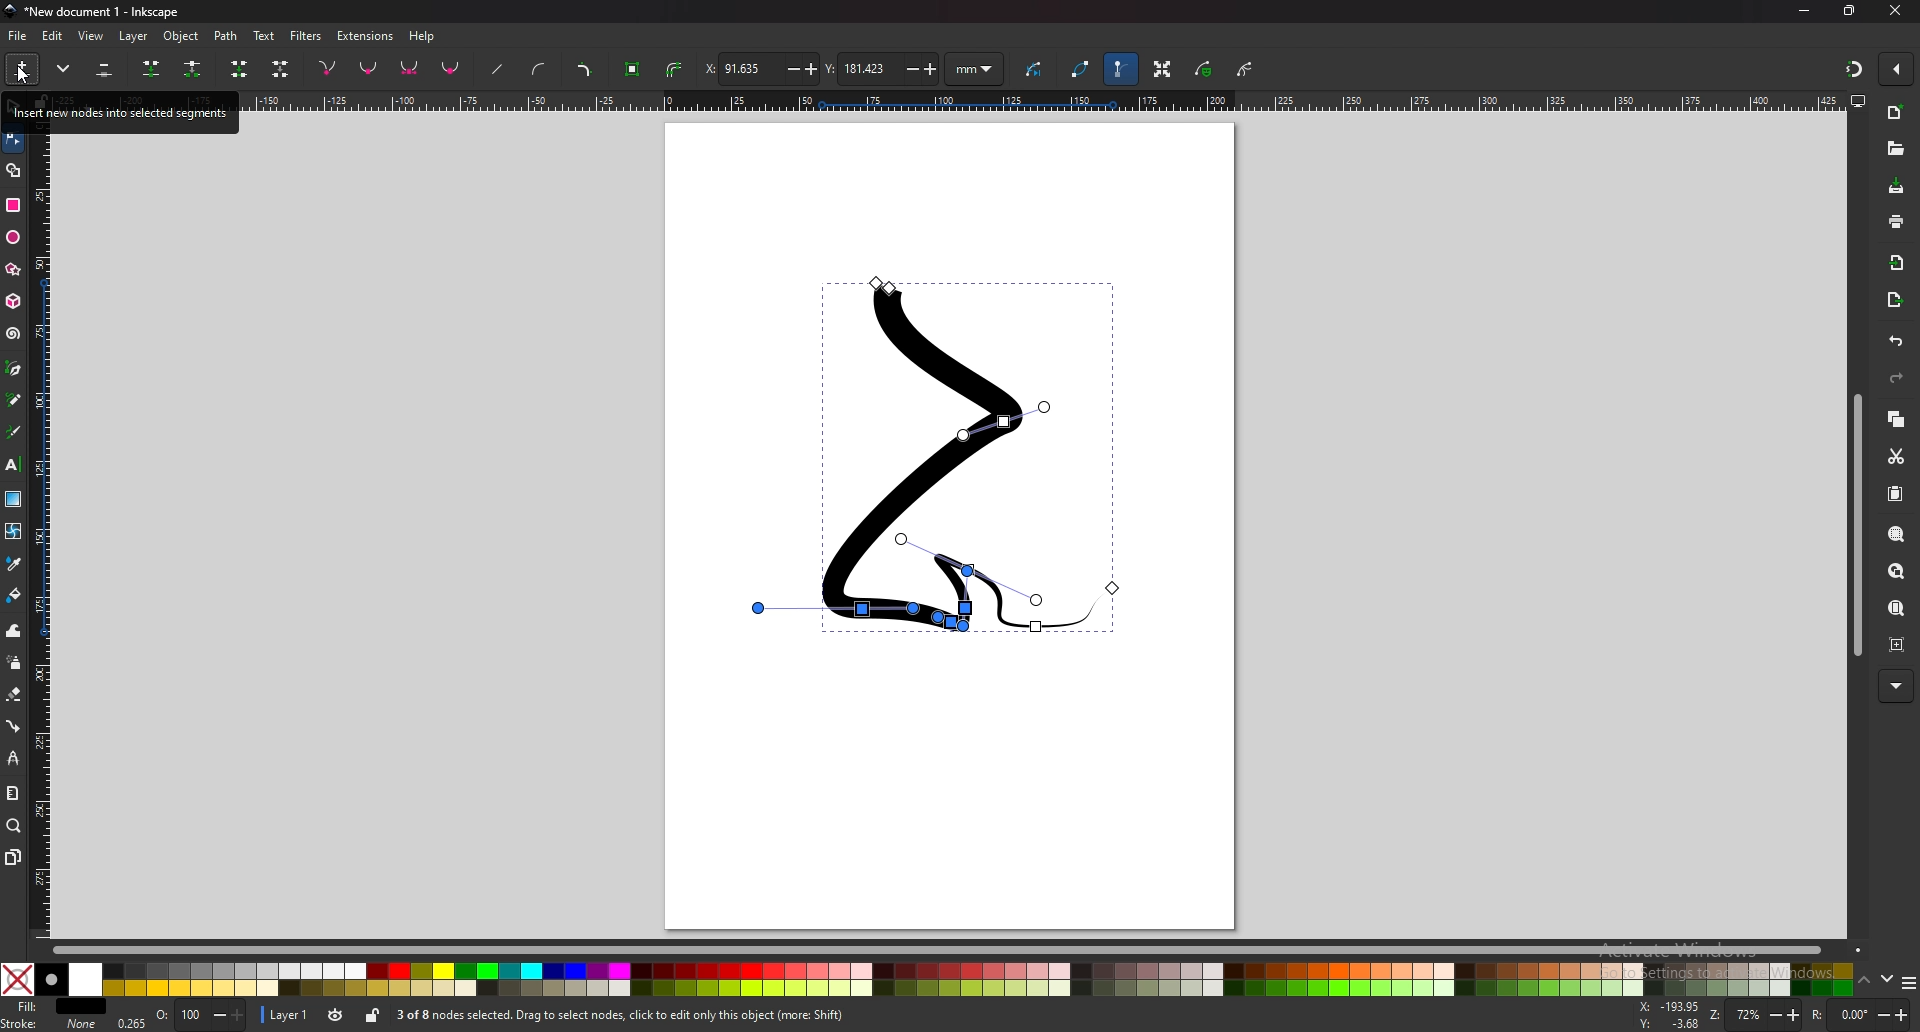 The width and height of the screenshot is (1920, 1032). What do you see at coordinates (1245, 68) in the screenshot?
I see `clipping path` at bounding box center [1245, 68].